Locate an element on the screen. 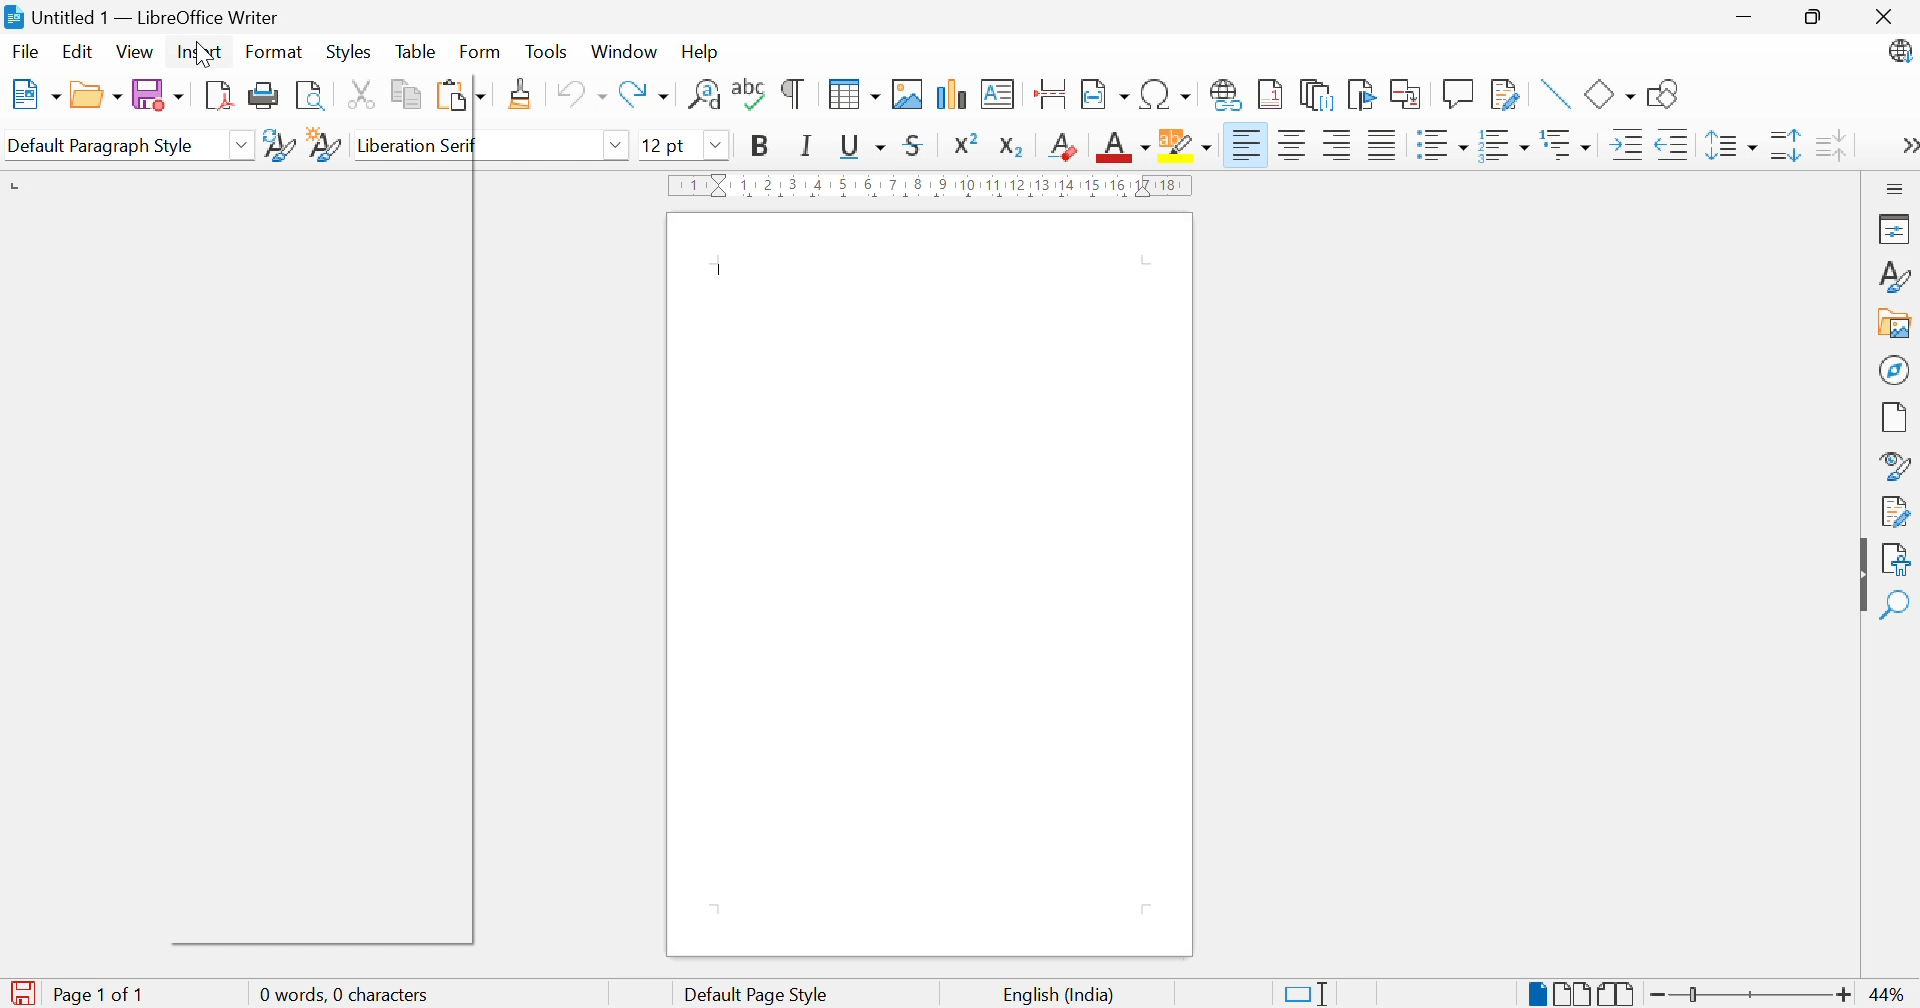 This screenshot has height=1008, width=1920. Slider is located at coordinates (1696, 995).